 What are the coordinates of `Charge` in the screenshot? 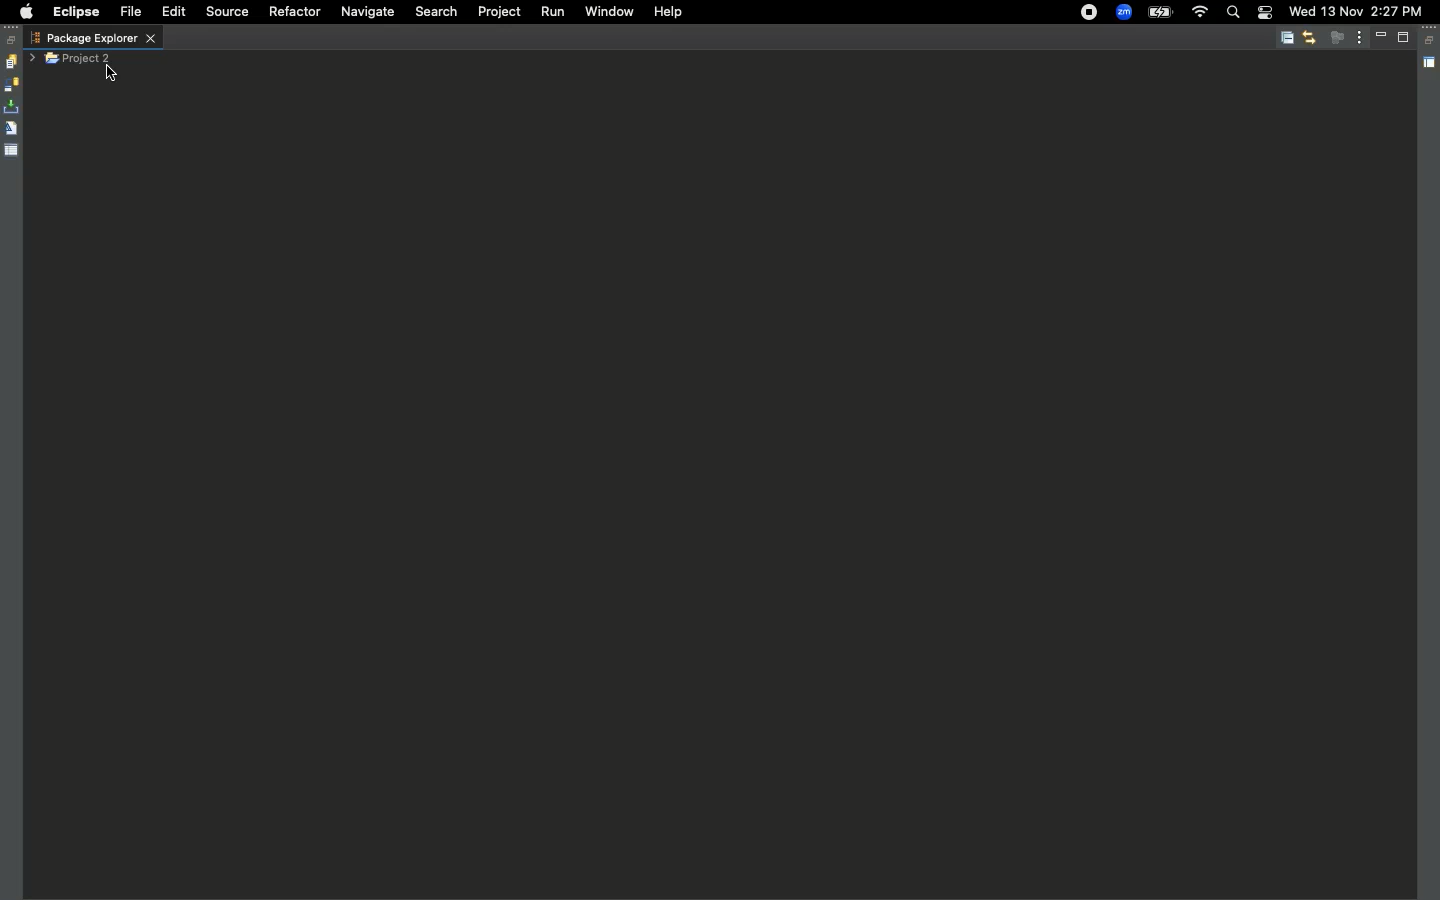 It's located at (1159, 14).